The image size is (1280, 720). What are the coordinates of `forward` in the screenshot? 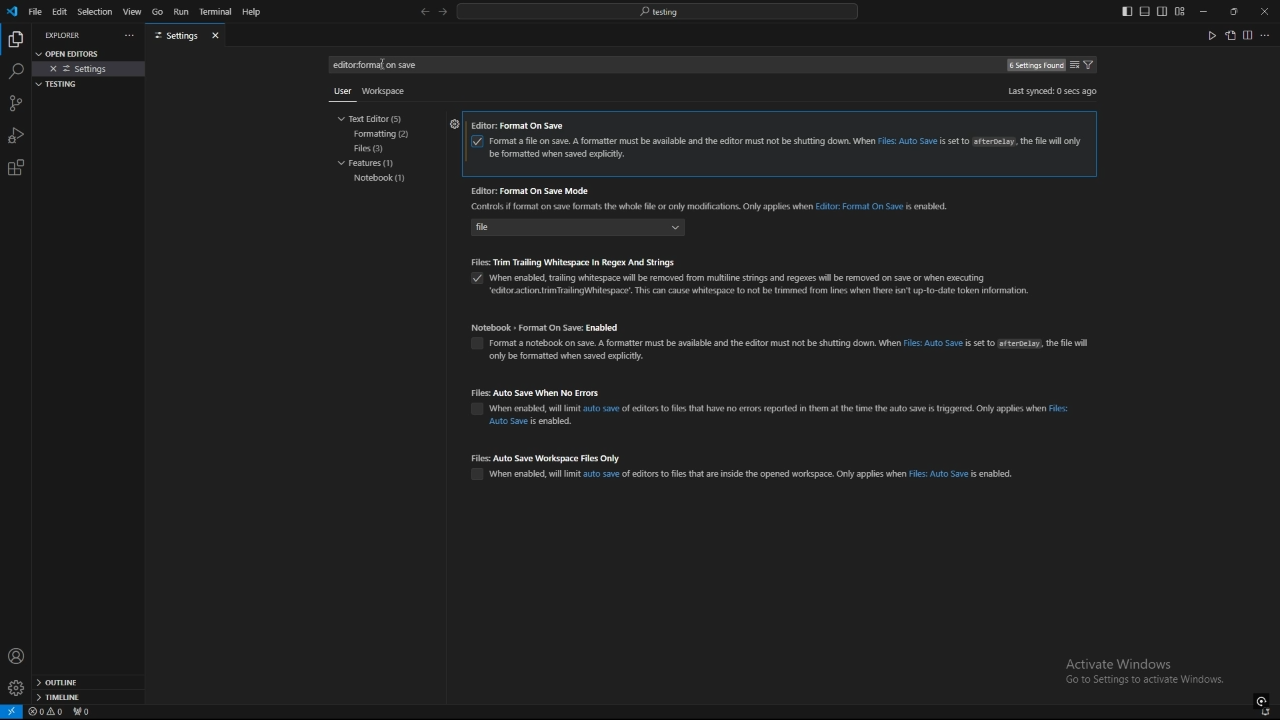 It's located at (443, 13).